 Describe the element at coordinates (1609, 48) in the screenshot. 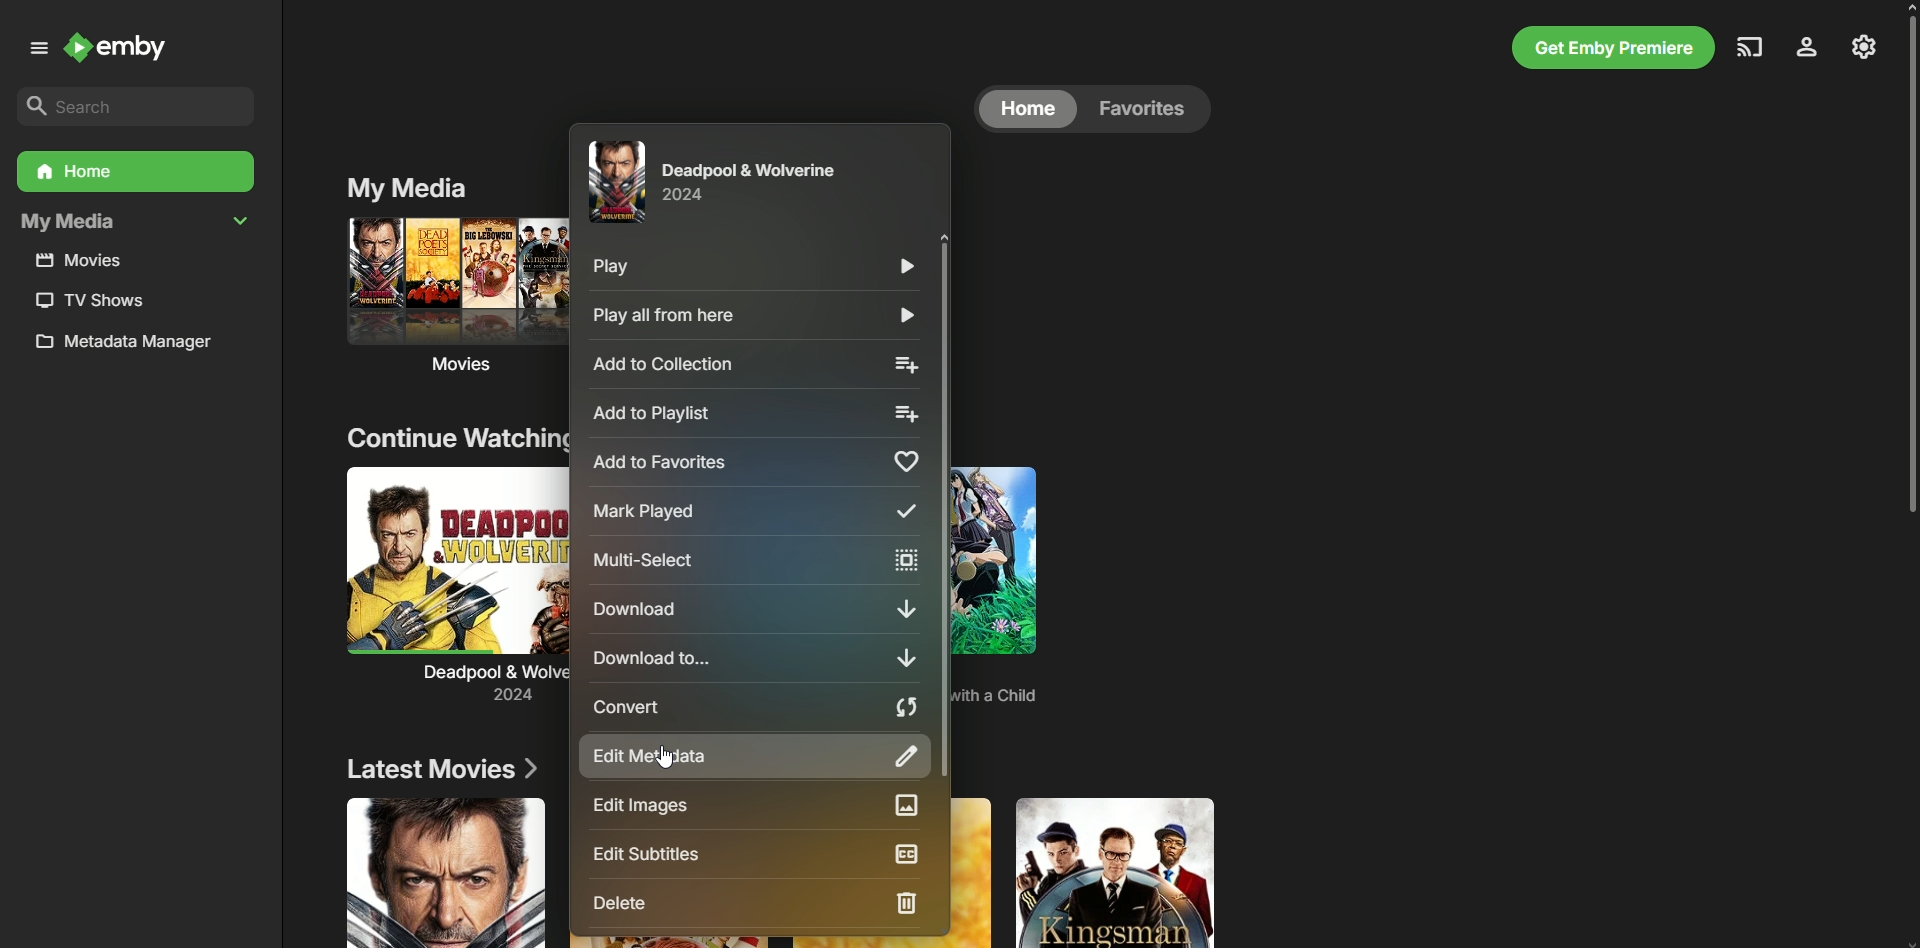

I see `Get Emby Premiere` at that location.